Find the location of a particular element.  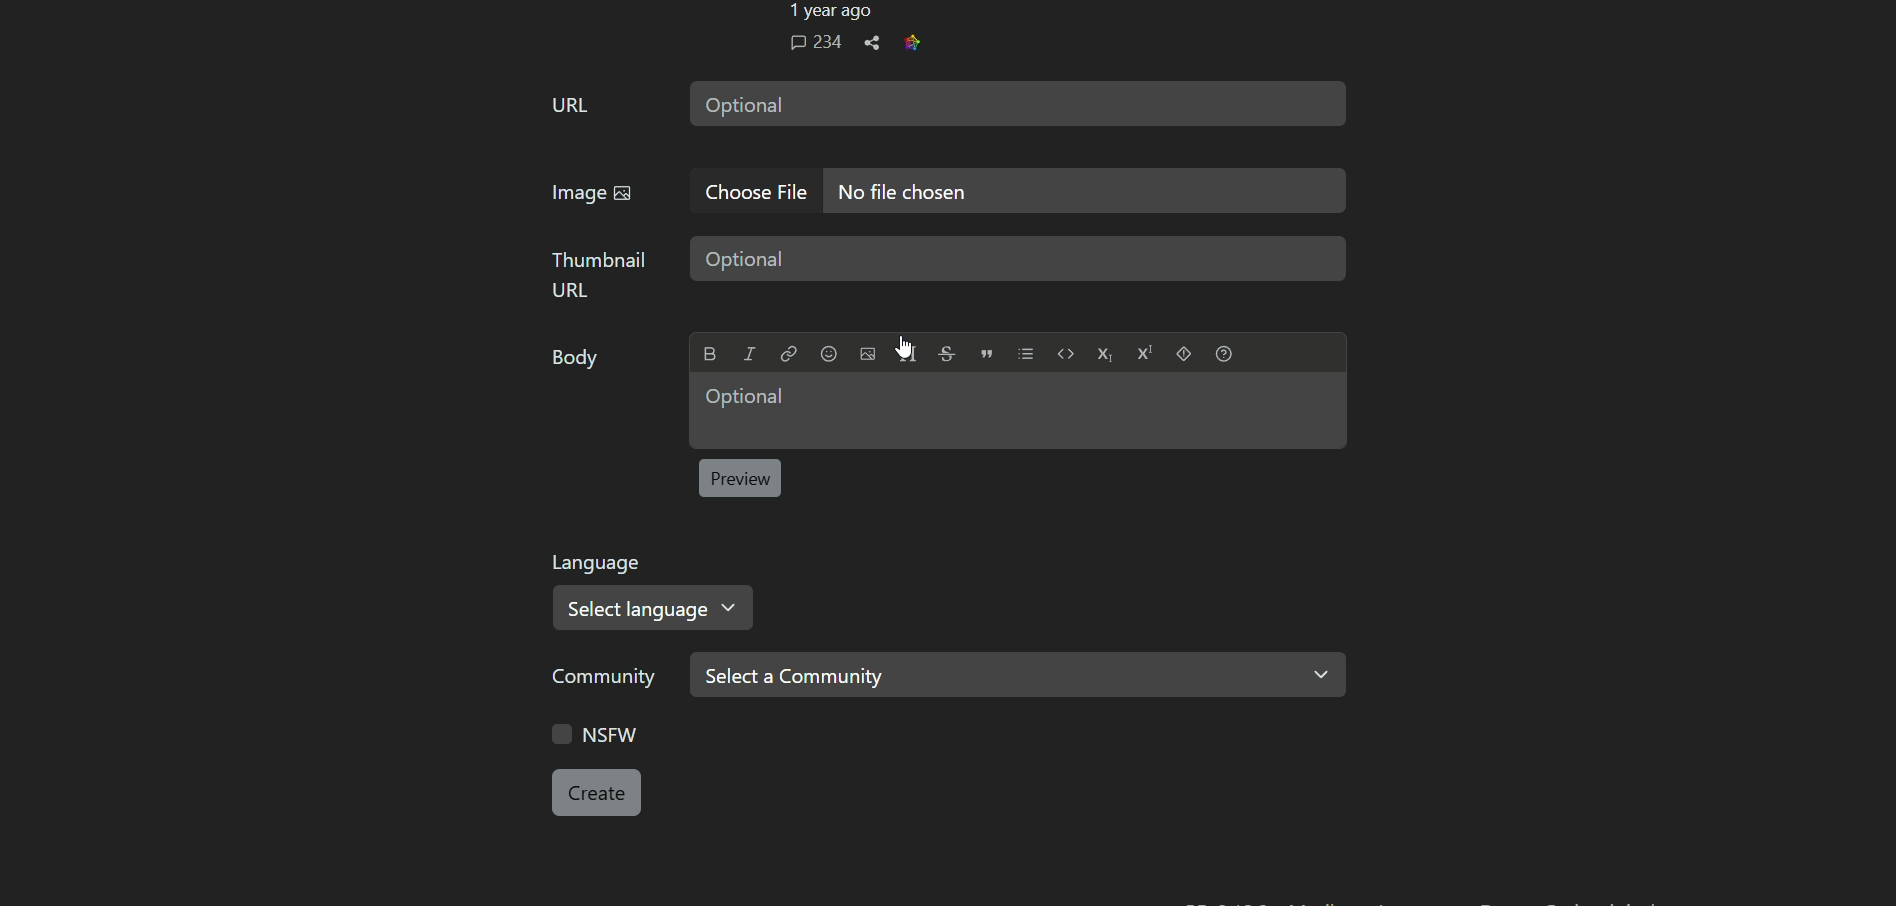

Bold is located at coordinates (711, 354).